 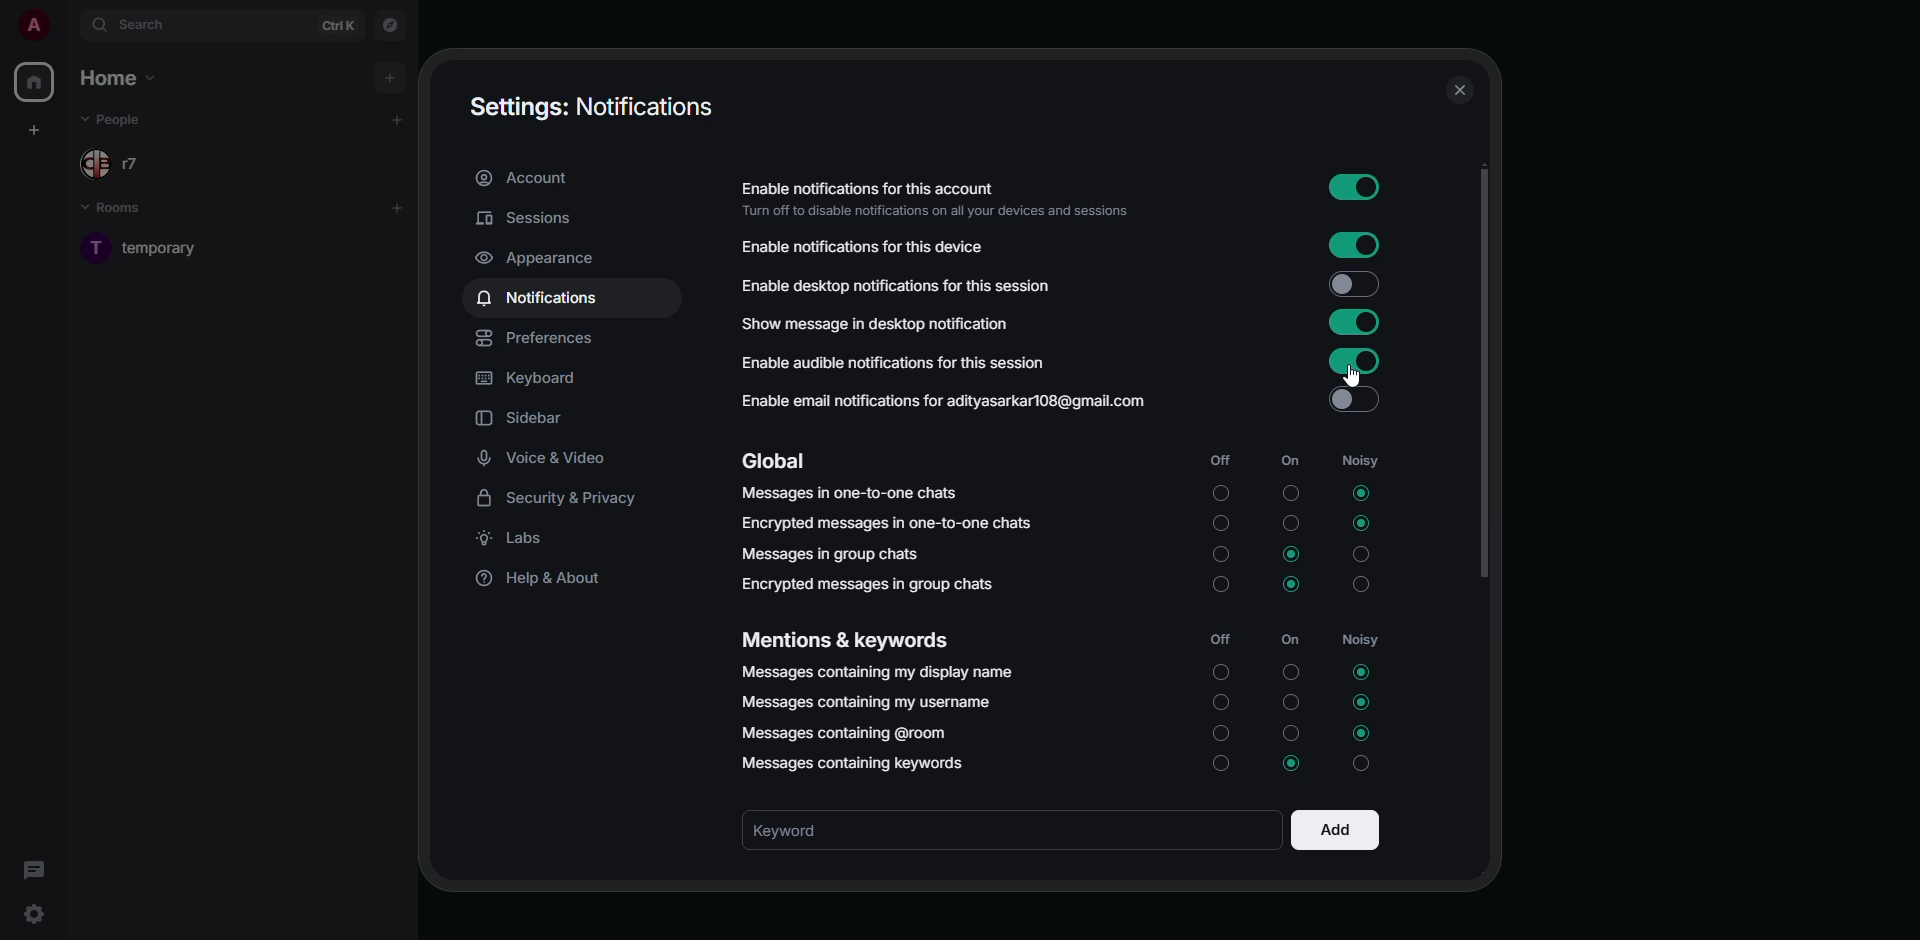 What do you see at coordinates (1363, 524) in the screenshot?
I see `selected` at bounding box center [1363, 524].